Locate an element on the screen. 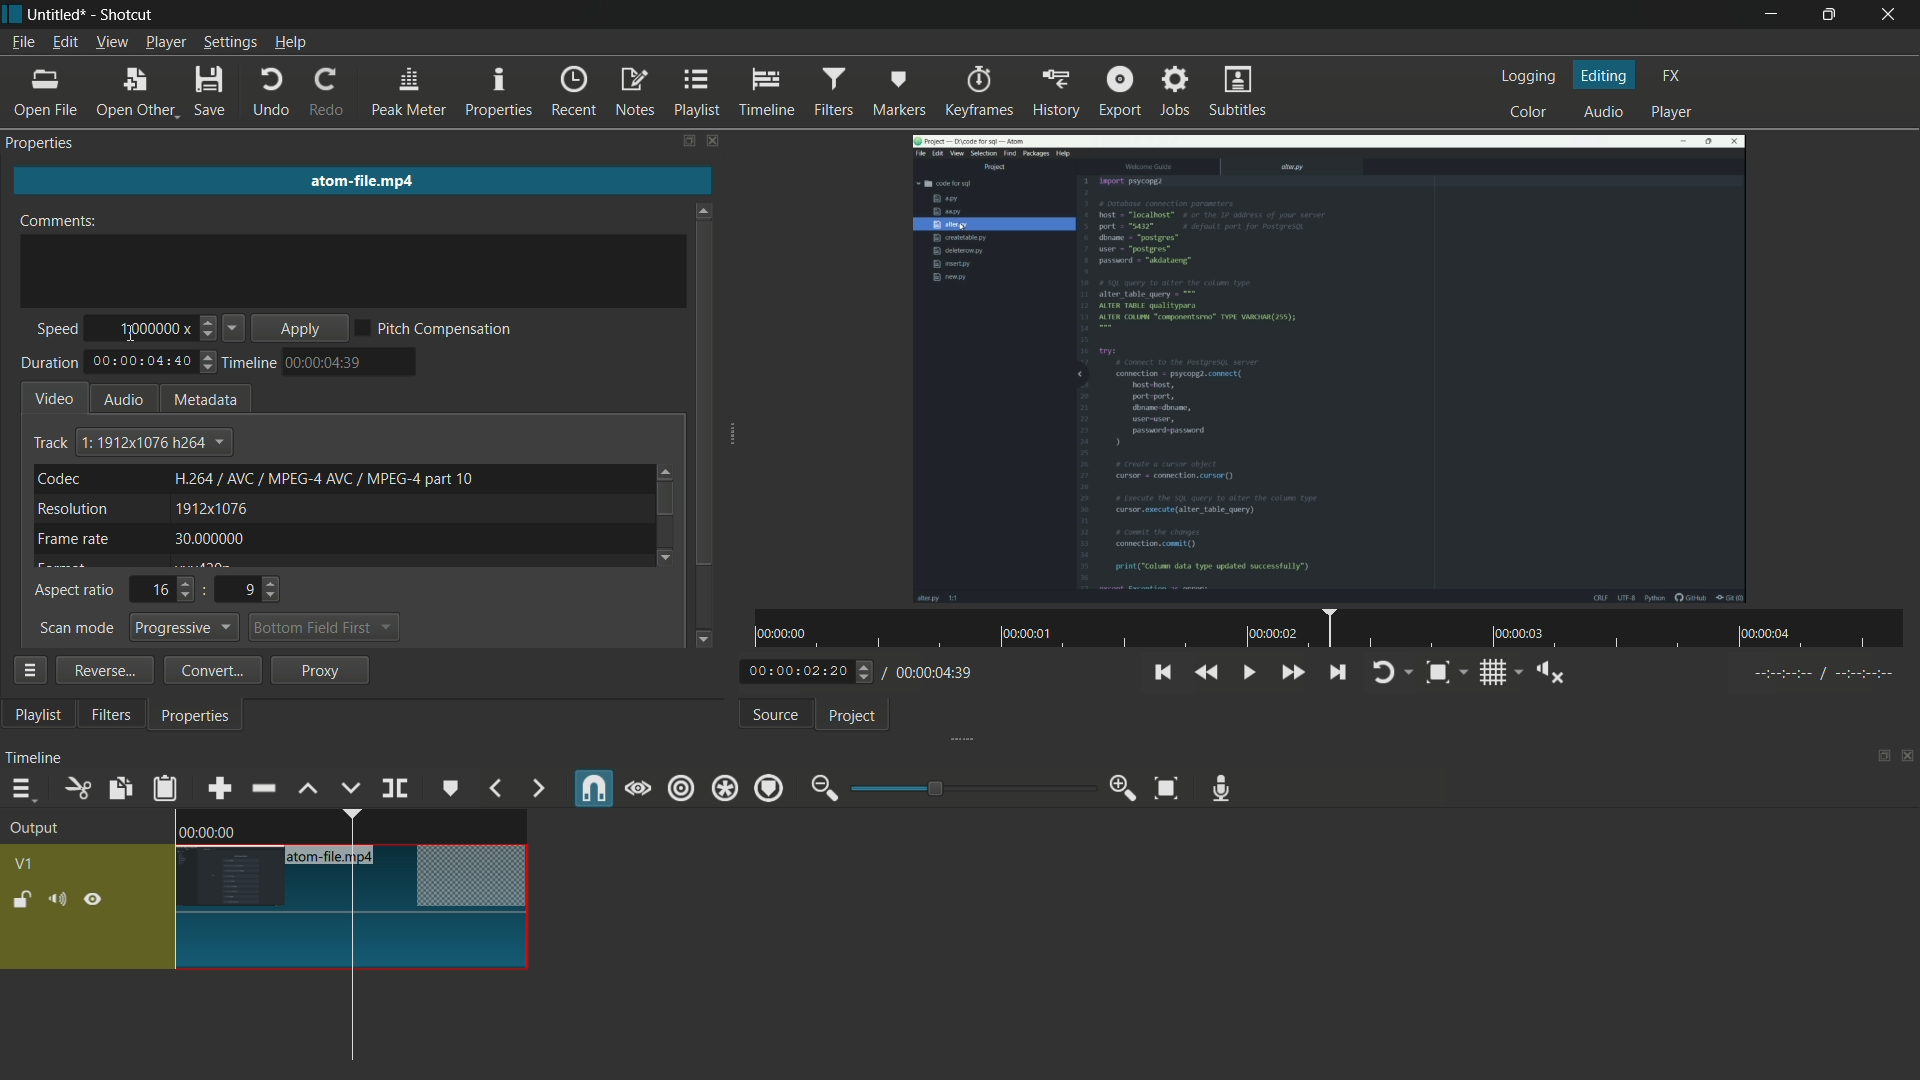 Image resolution: width=1920 pixels, height=1080 pixels. player menu is located at coordinates (165, 42).